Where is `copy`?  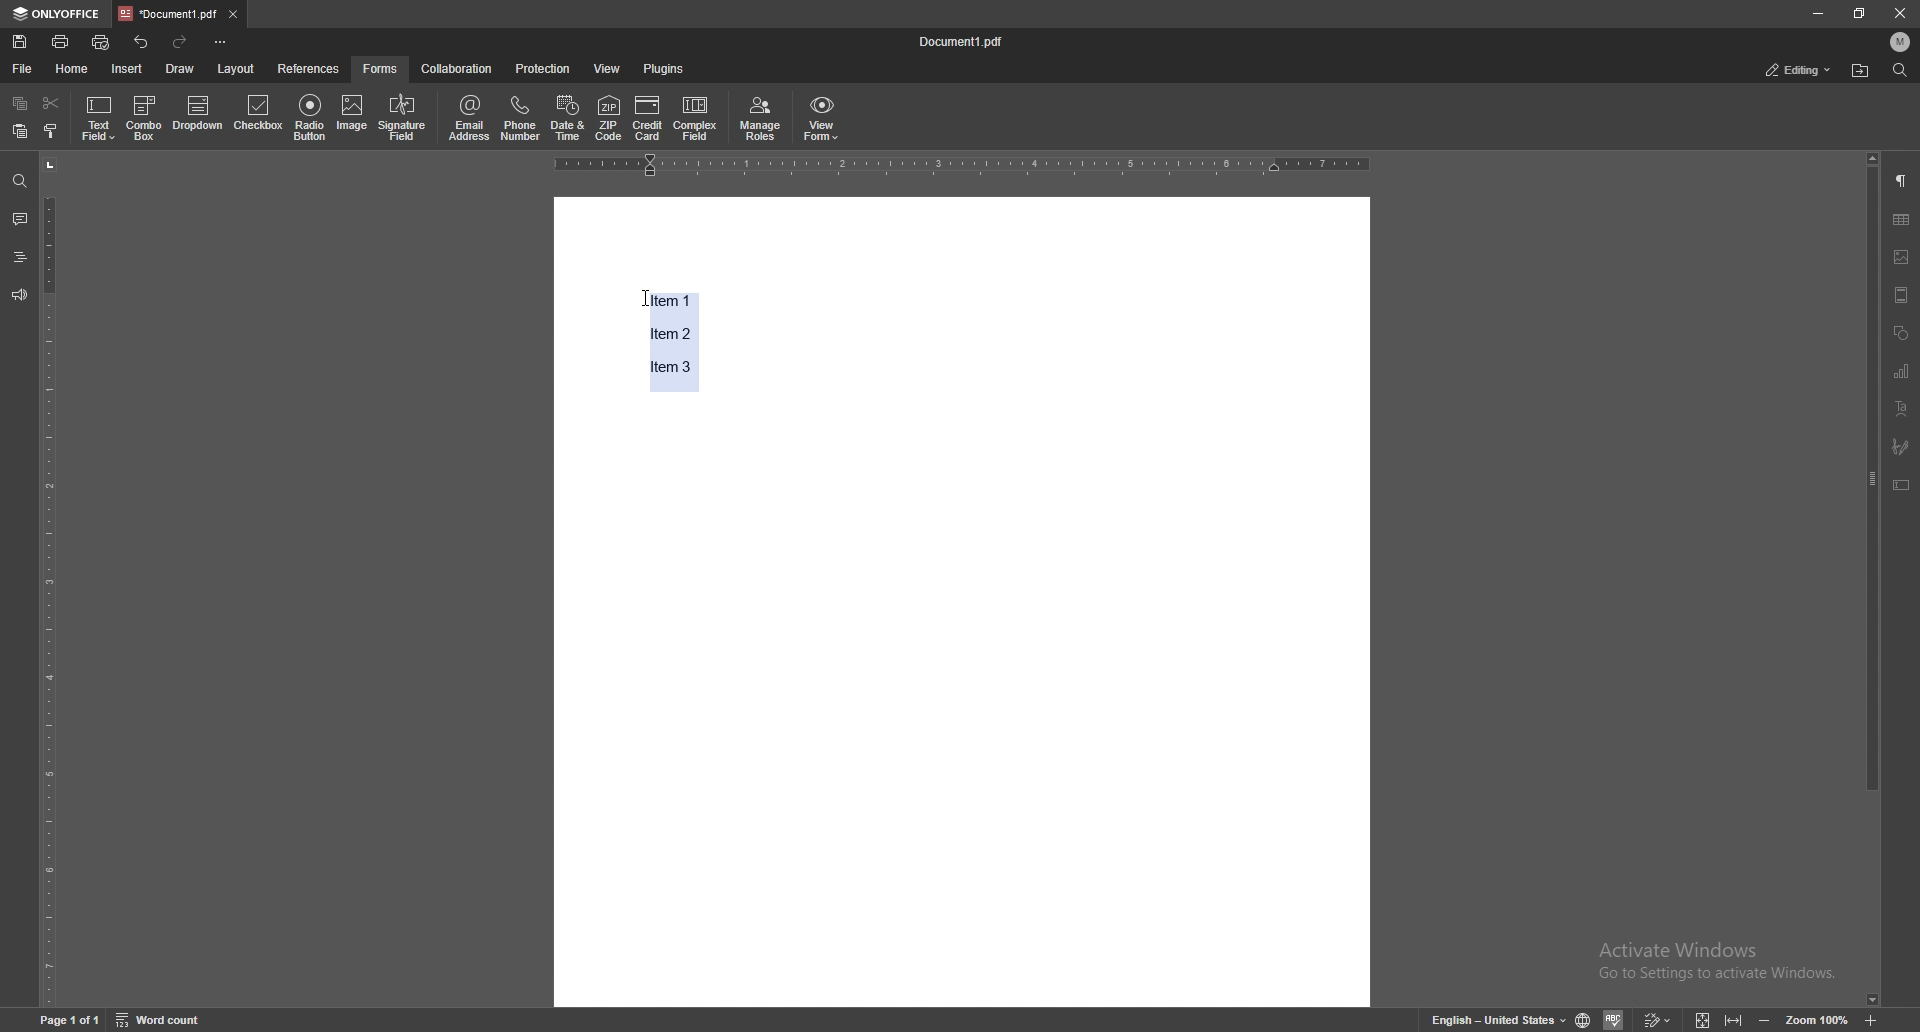
copy is located at coordinates (21, 103).